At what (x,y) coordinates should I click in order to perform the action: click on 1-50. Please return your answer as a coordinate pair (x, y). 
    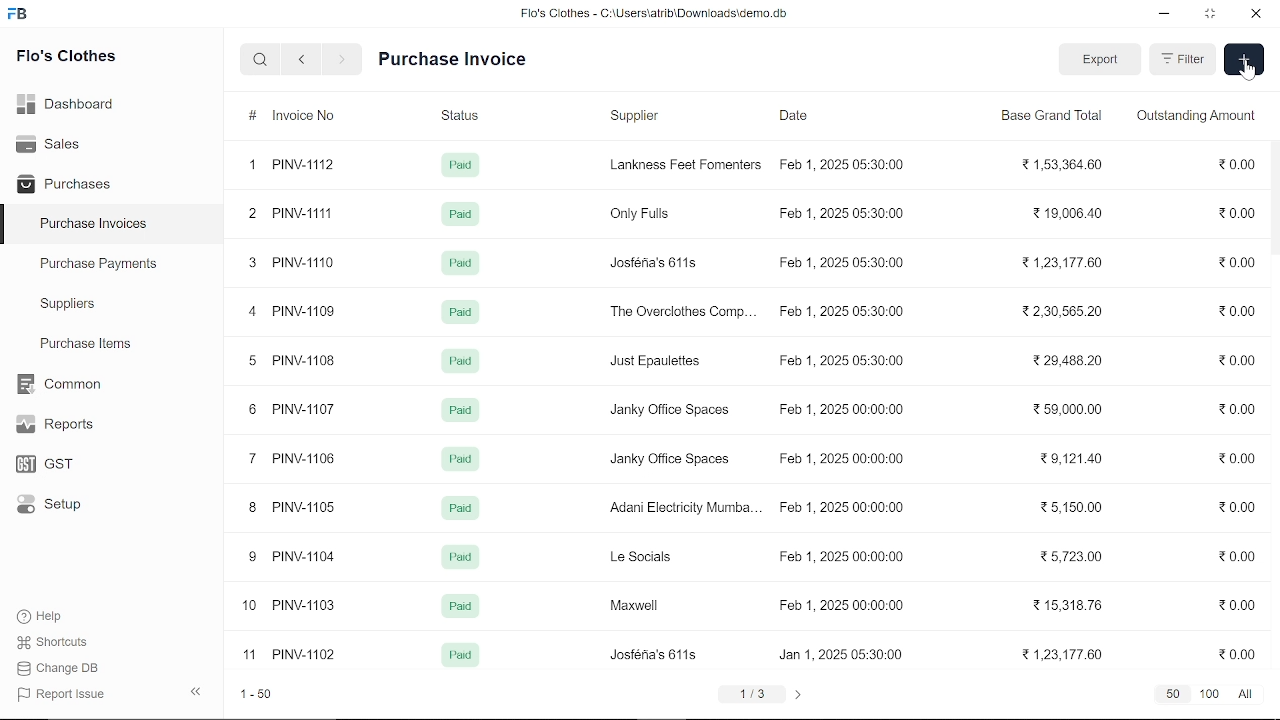
    Looking at the image, I should click on (260, 692).